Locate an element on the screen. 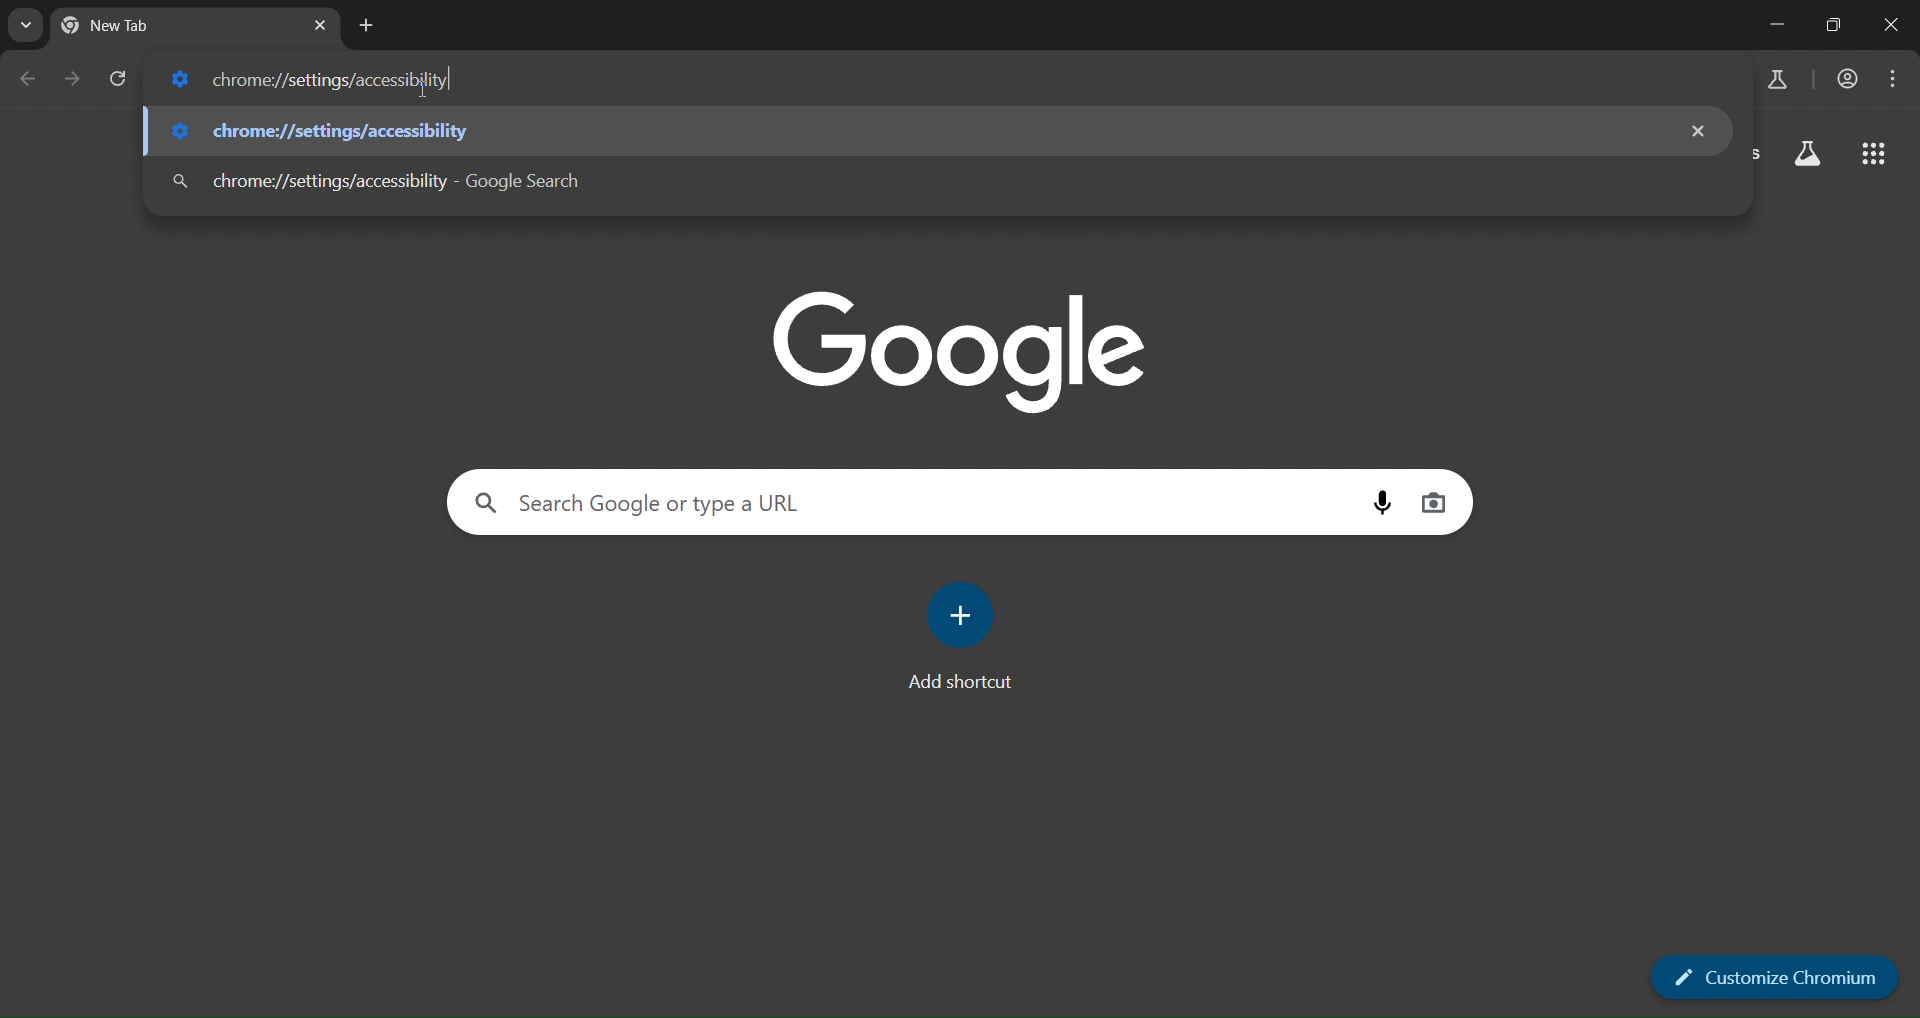 The height and width of the screenshot is (1018, 1920). image search is located at coordinates (1440, 505).